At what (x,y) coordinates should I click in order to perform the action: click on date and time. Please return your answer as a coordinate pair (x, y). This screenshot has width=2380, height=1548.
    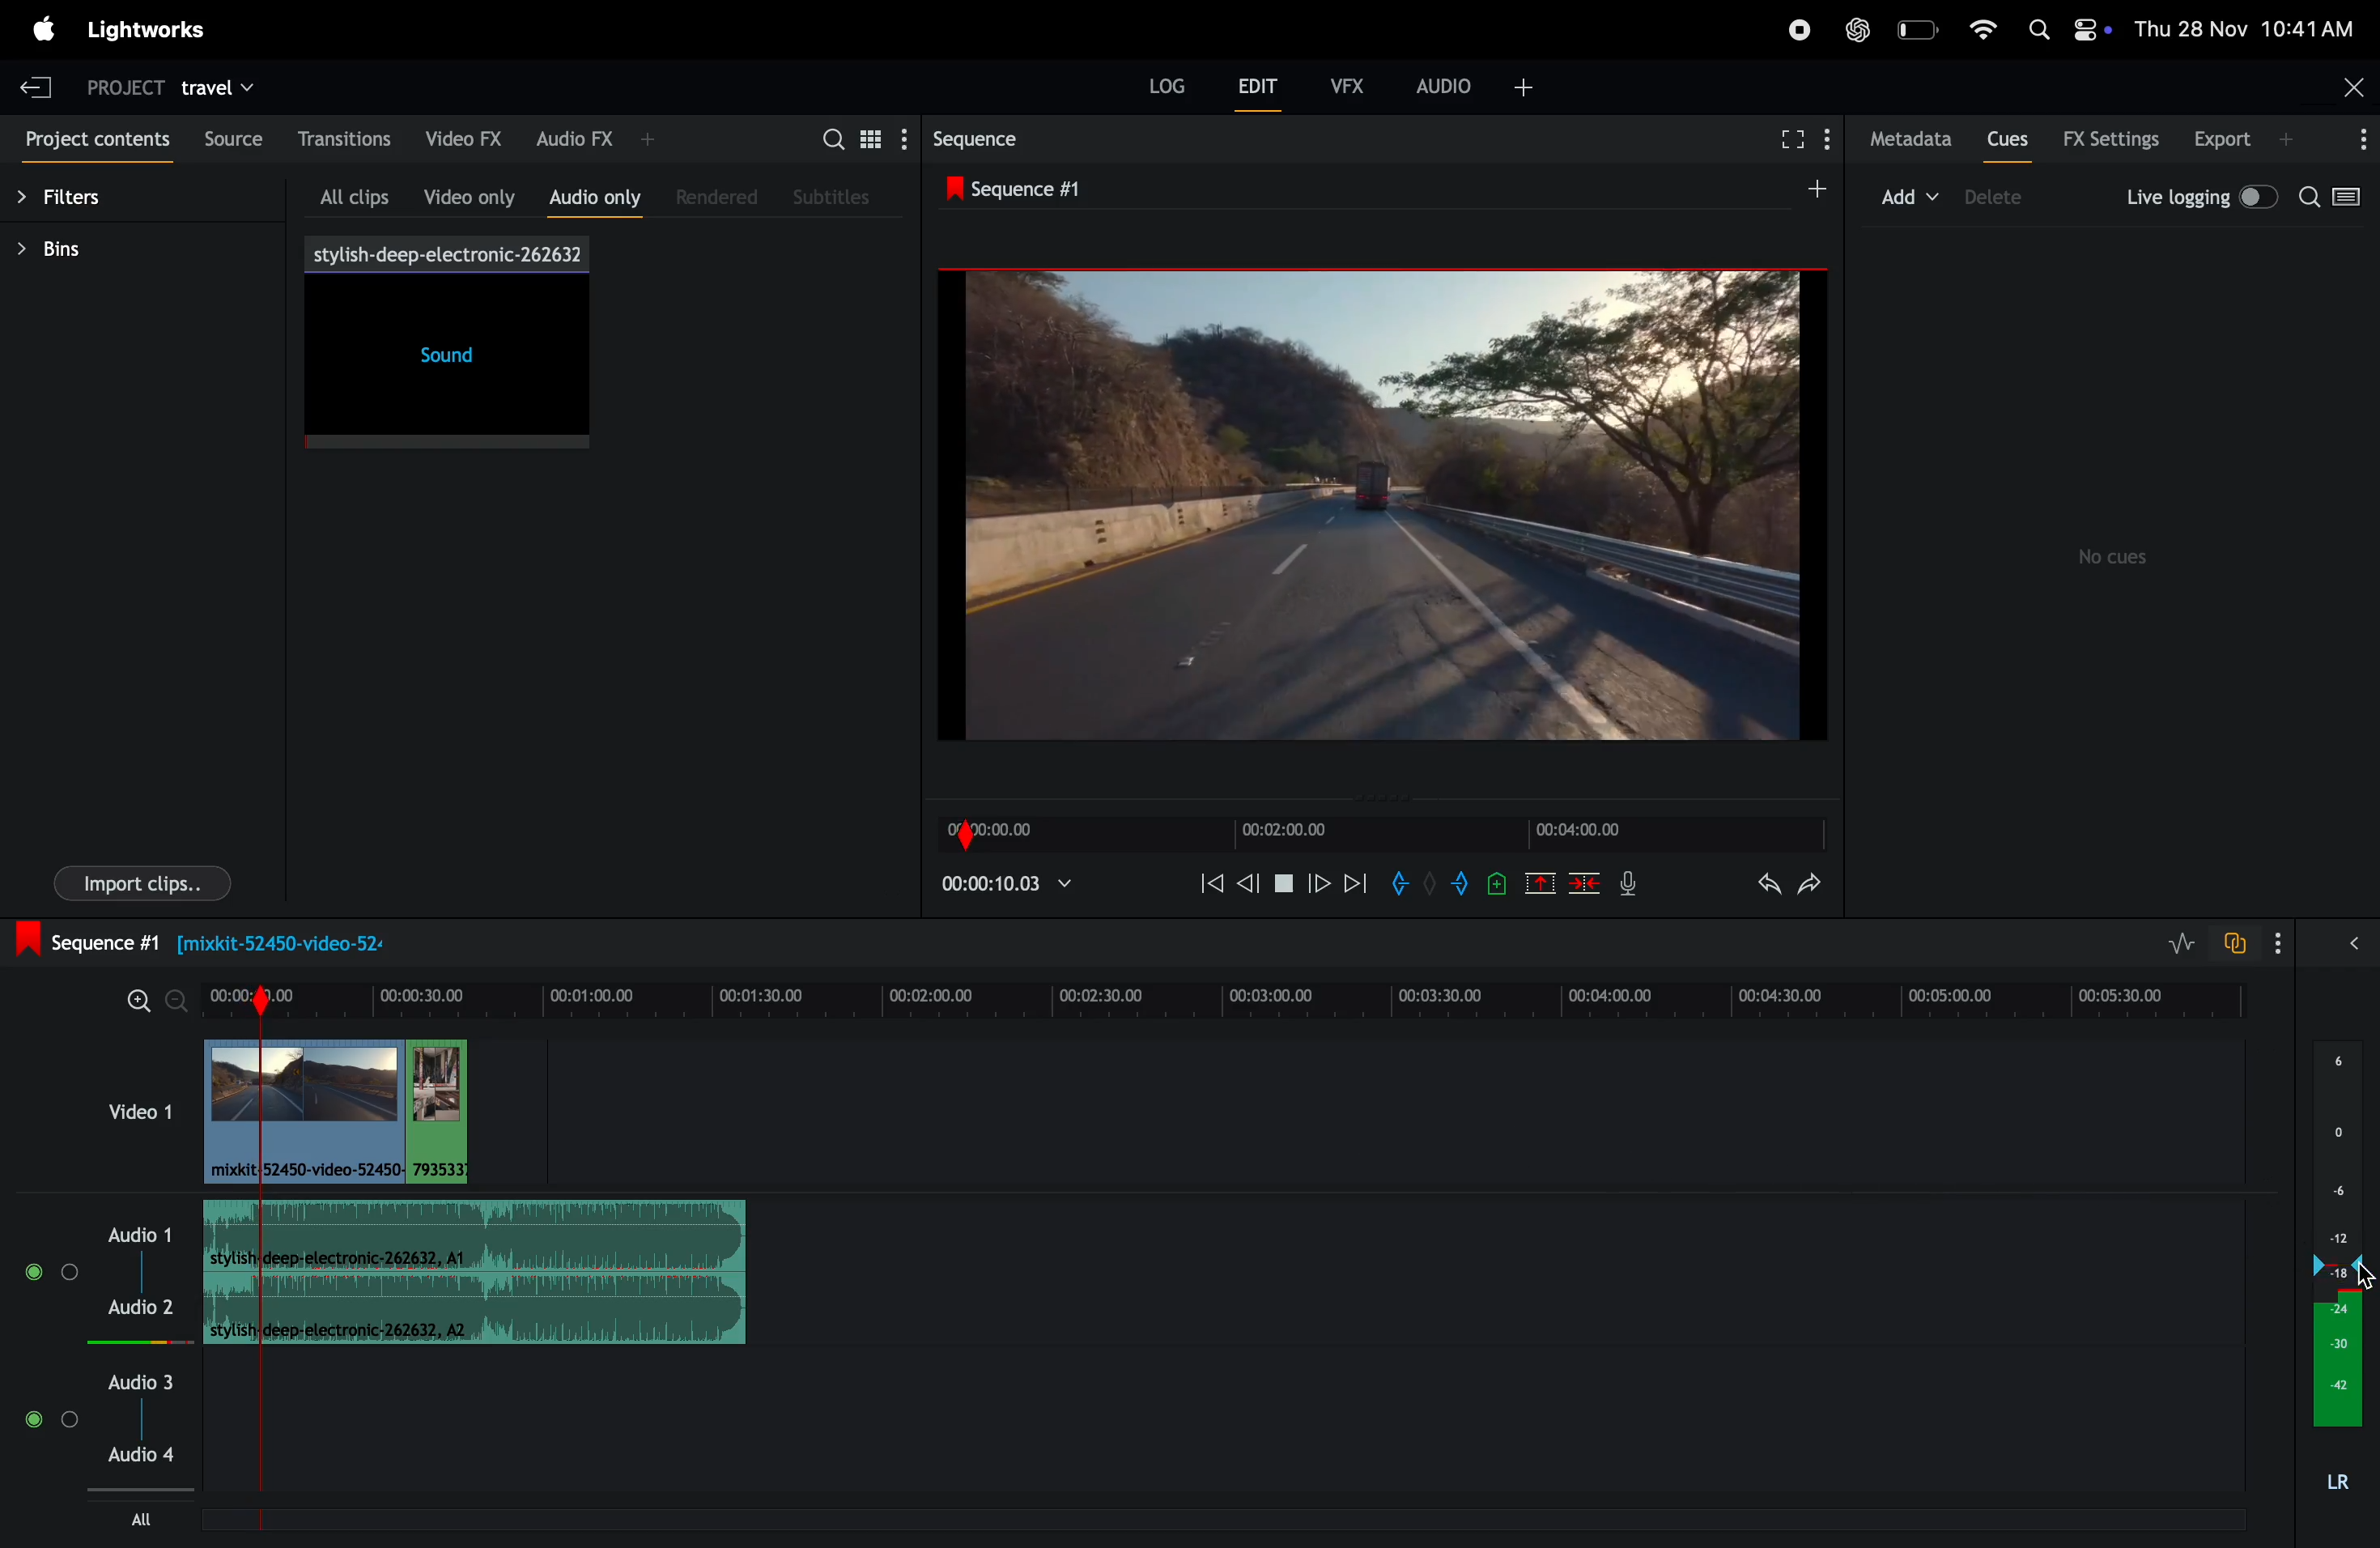
    Looking at the image, I should click on (2245, 27).